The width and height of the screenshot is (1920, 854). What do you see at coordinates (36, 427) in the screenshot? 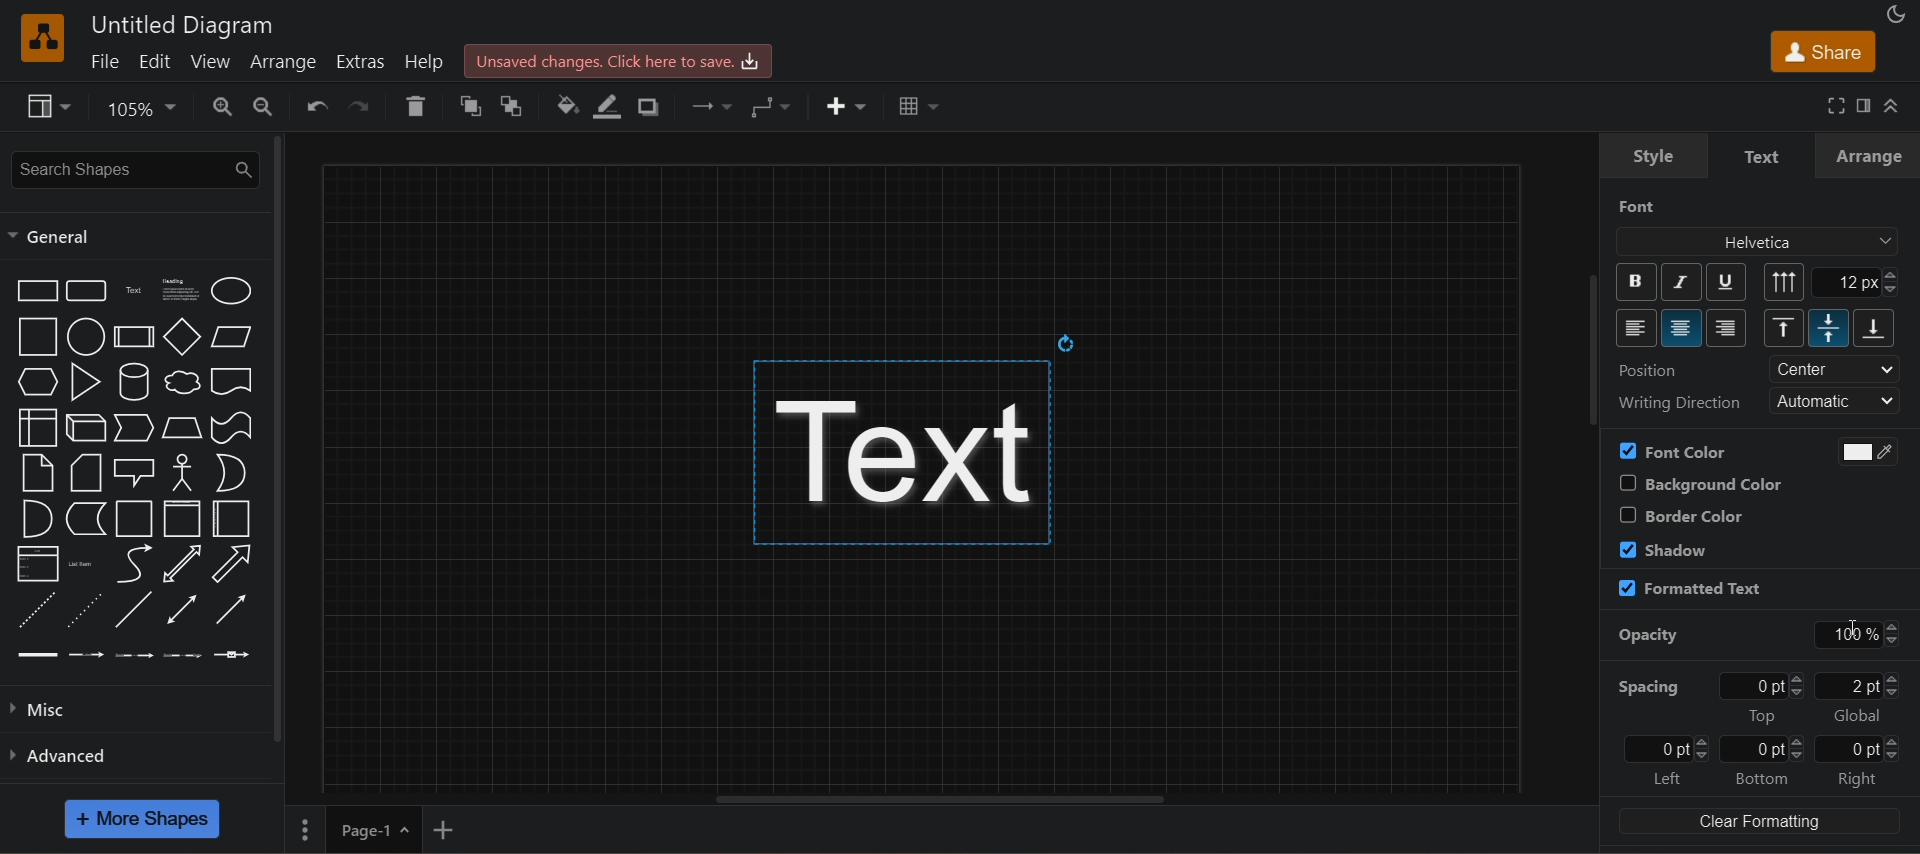
I see `internal storage` at bounding box center [36, 427].